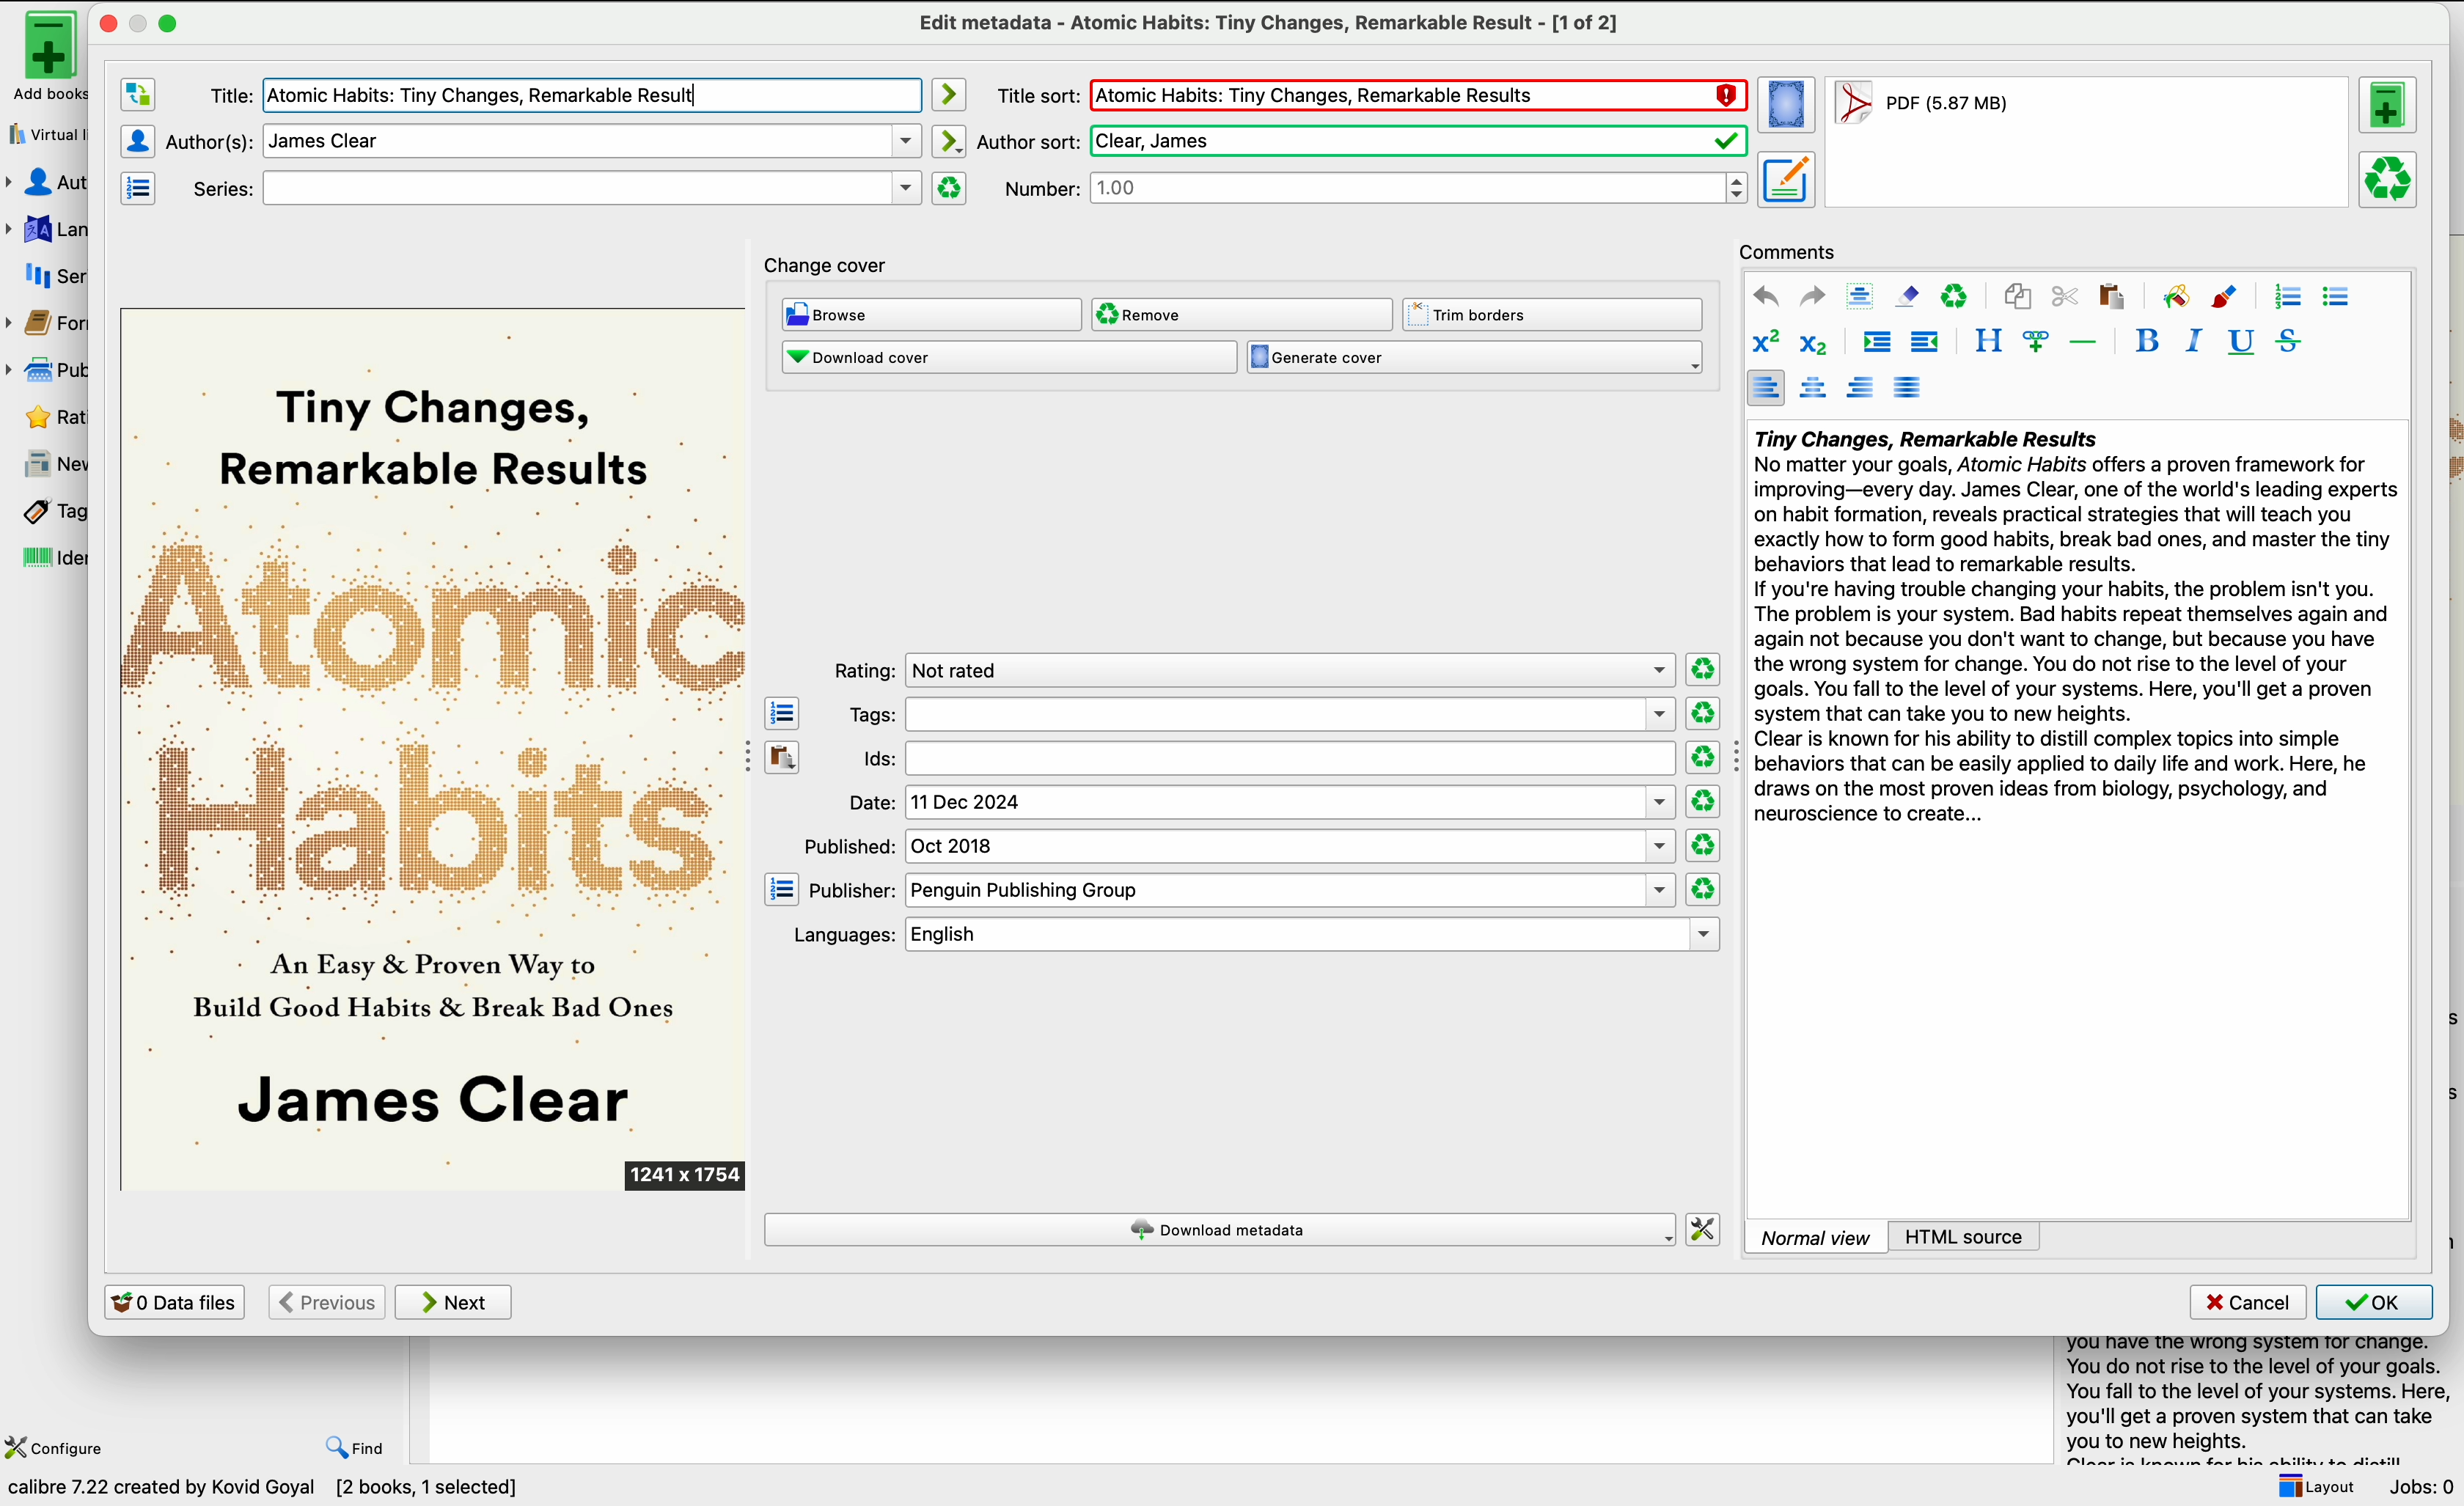 The height and width of the screenshot is (1506, 2464). What do you see at coordinates (45, 464) in the screenshot?
I see `news` at bounding box center [45, 464].